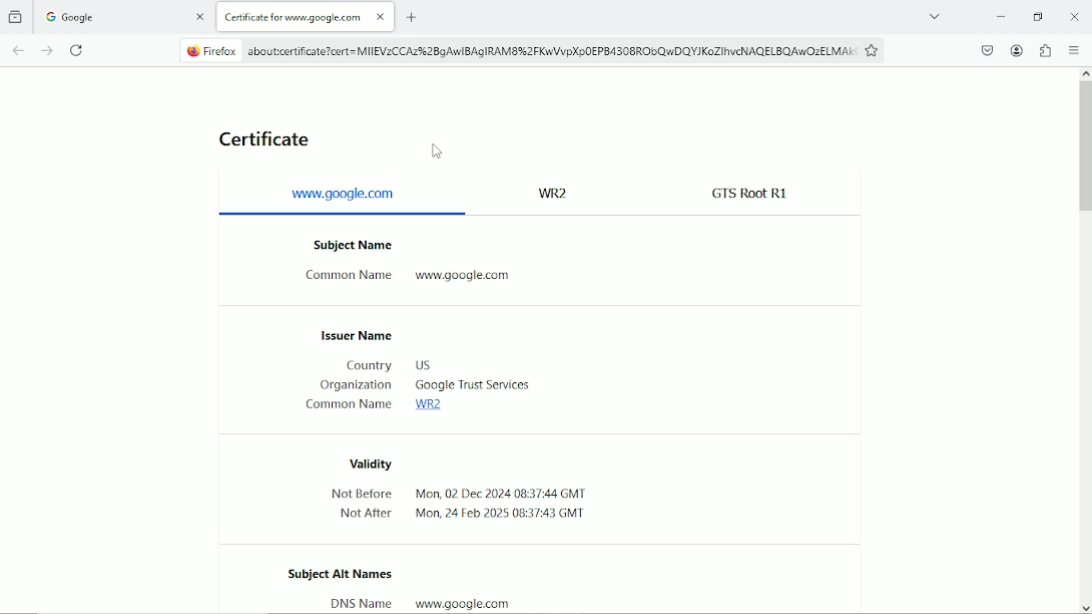  What do you see at coordinates (16, 15) in the screenshot?
I see `View recent browsing` at bounding box center [16, 15].